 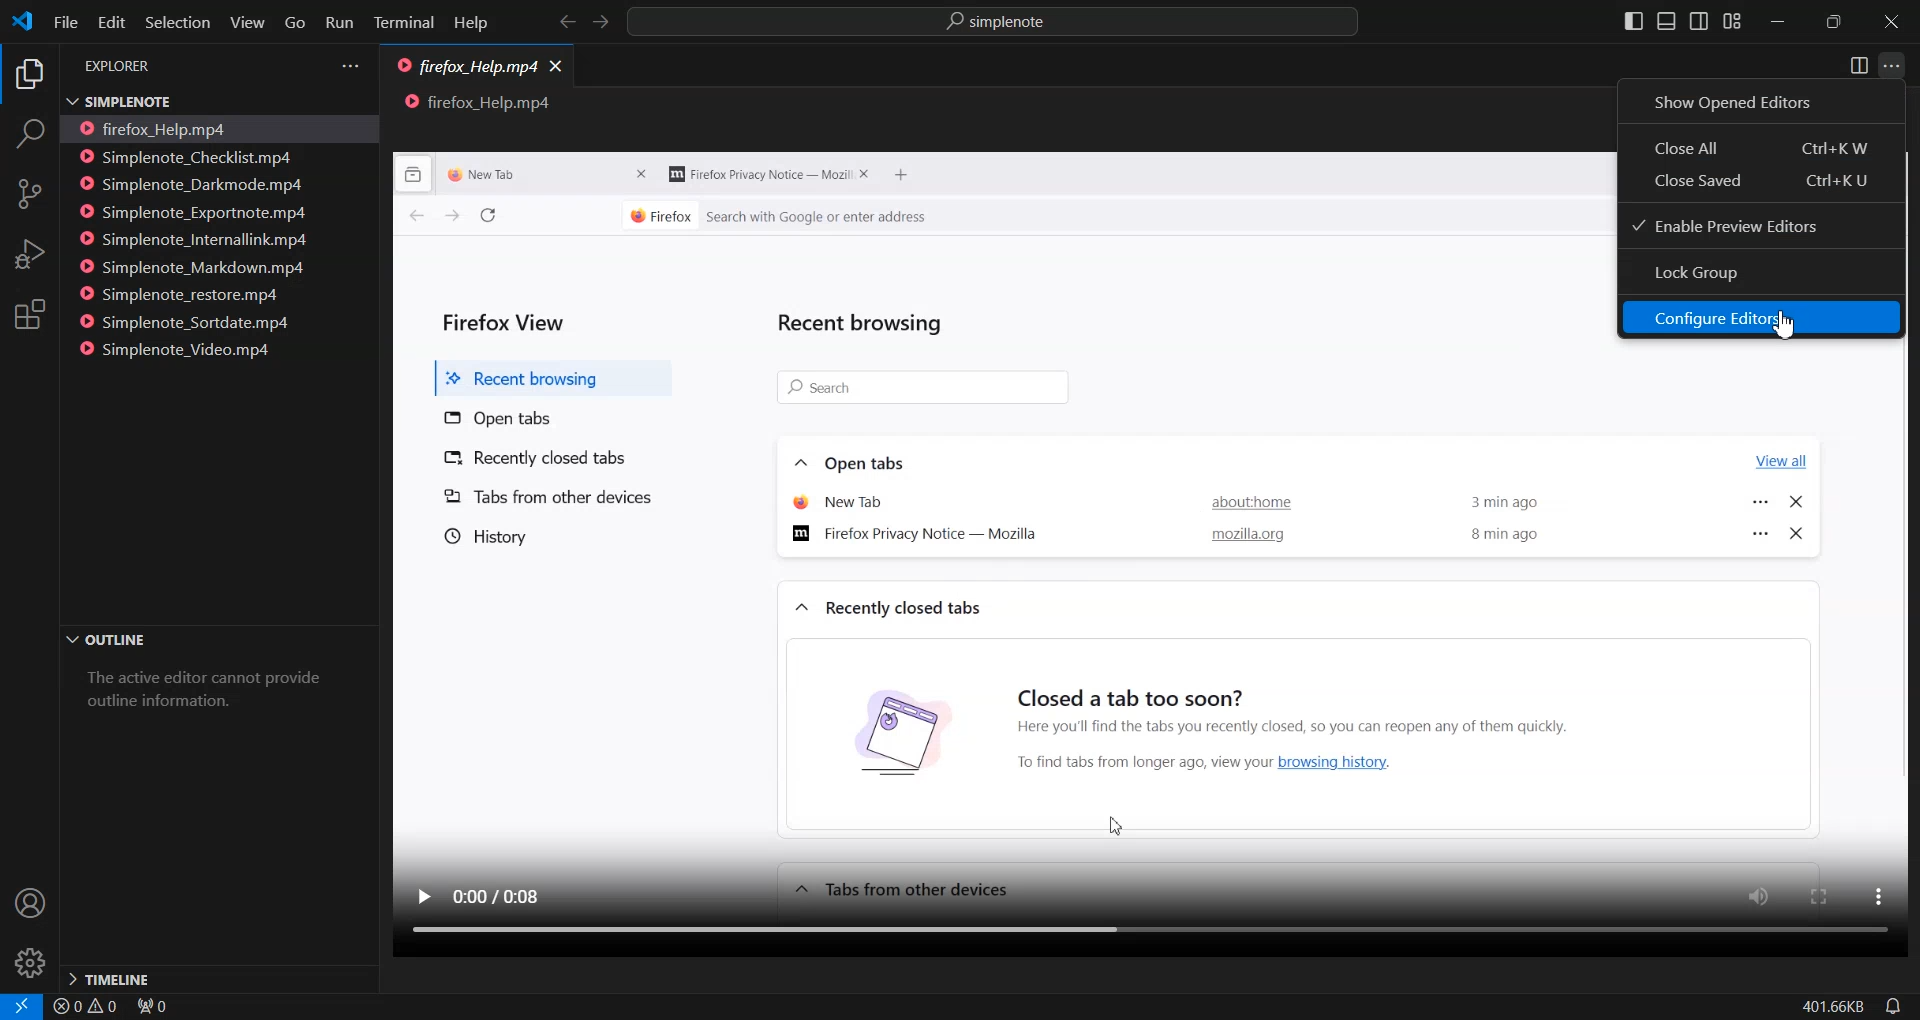 I want to click on Simplenote  Files, so click(x=199, y=100).